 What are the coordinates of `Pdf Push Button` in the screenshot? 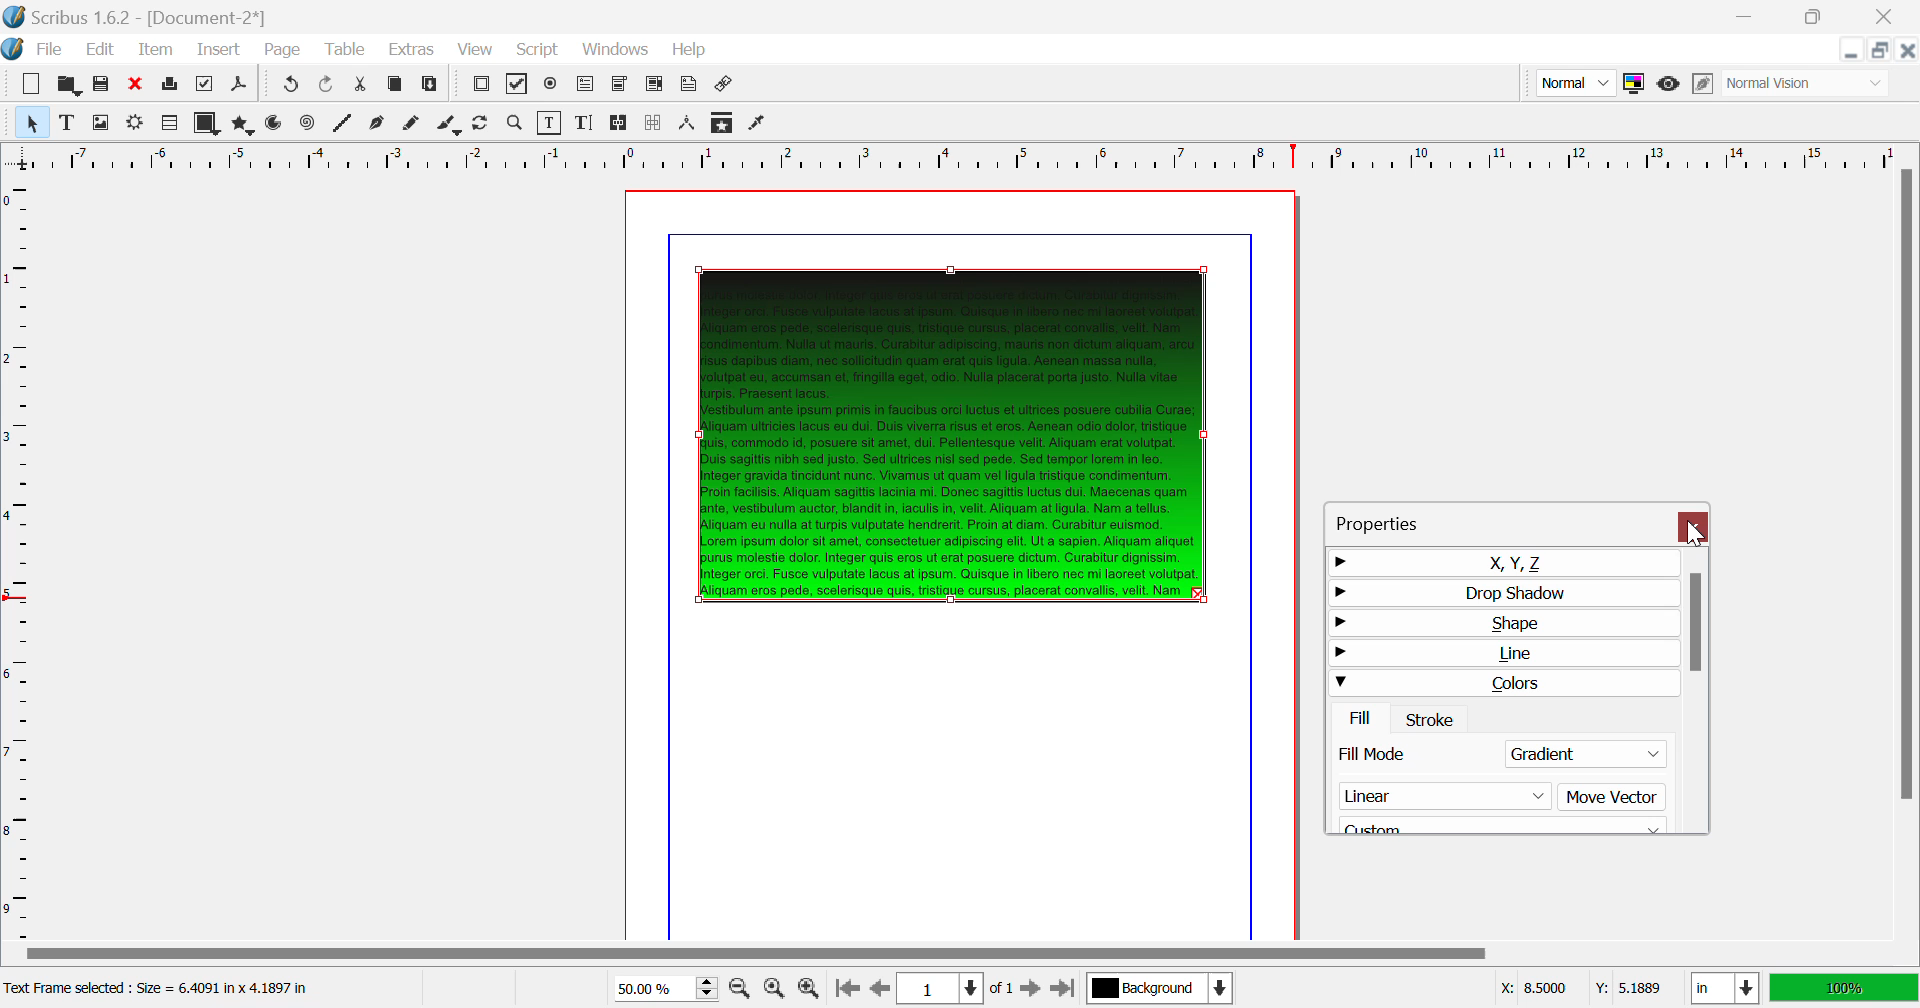 It's located at (481, 86).